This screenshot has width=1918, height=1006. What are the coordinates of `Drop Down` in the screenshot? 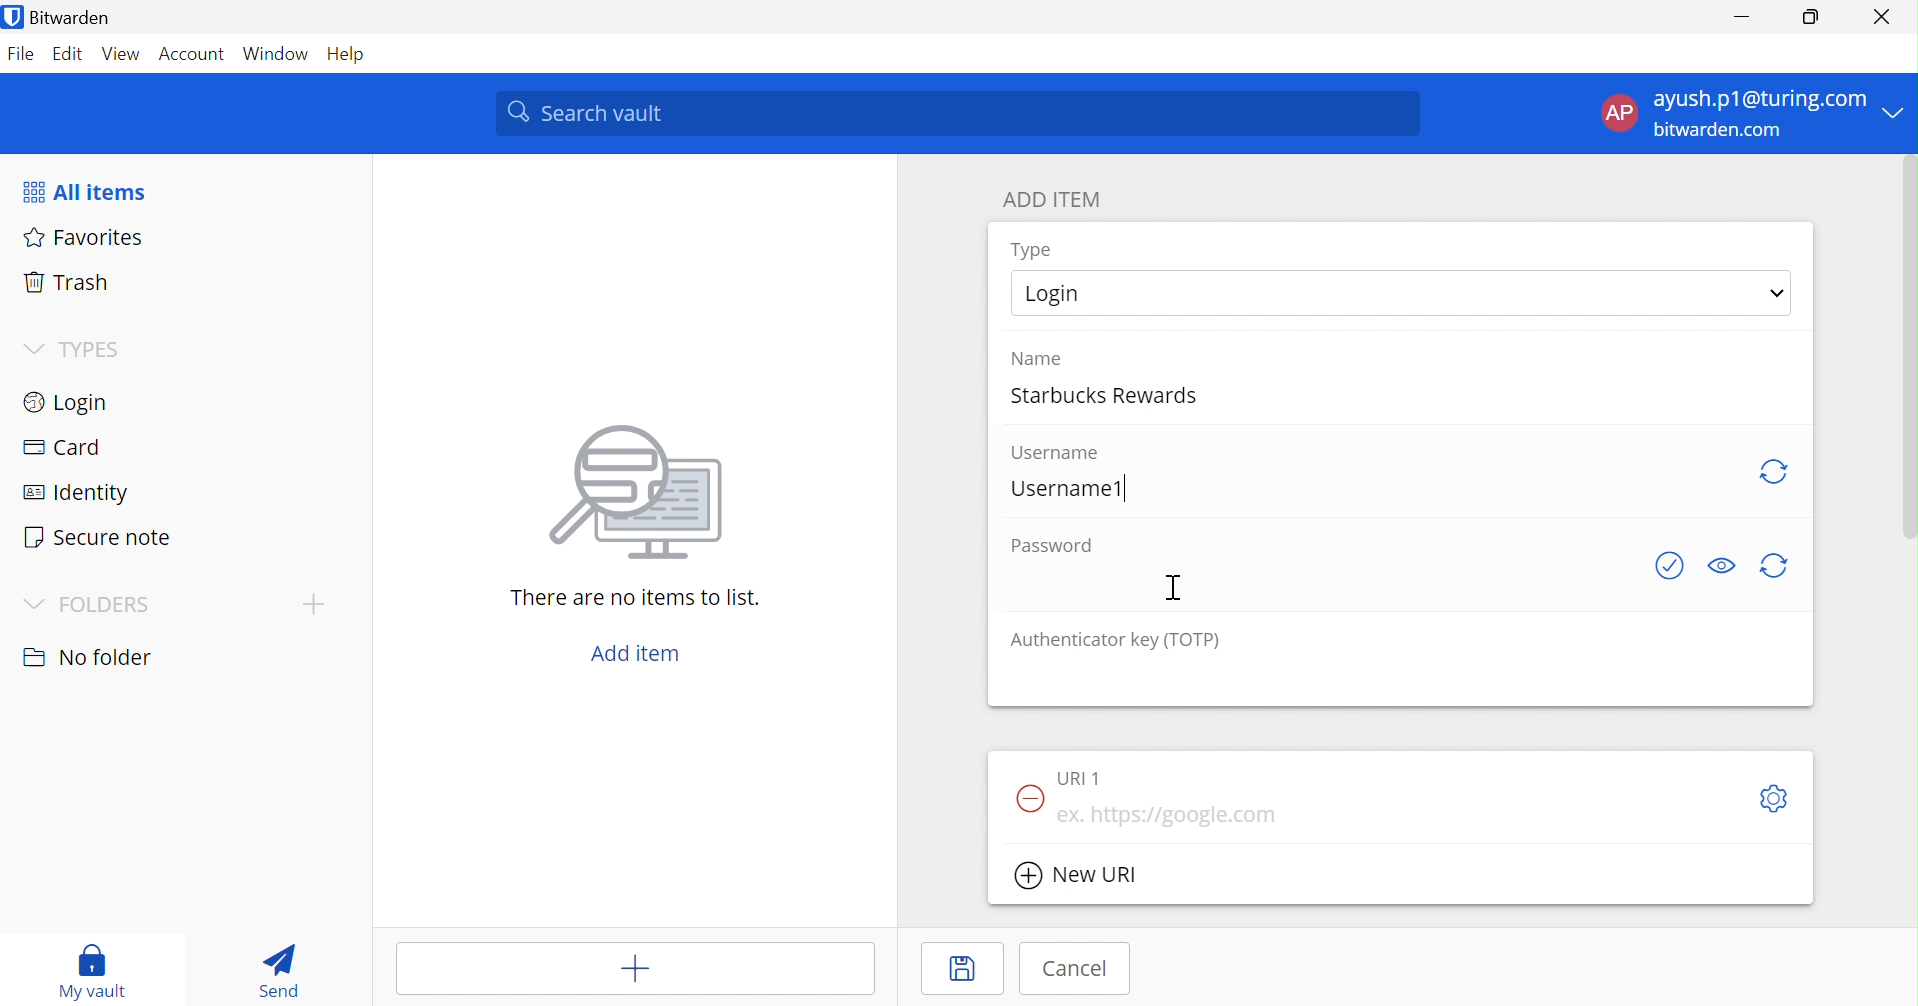 It's located at (35, 605).